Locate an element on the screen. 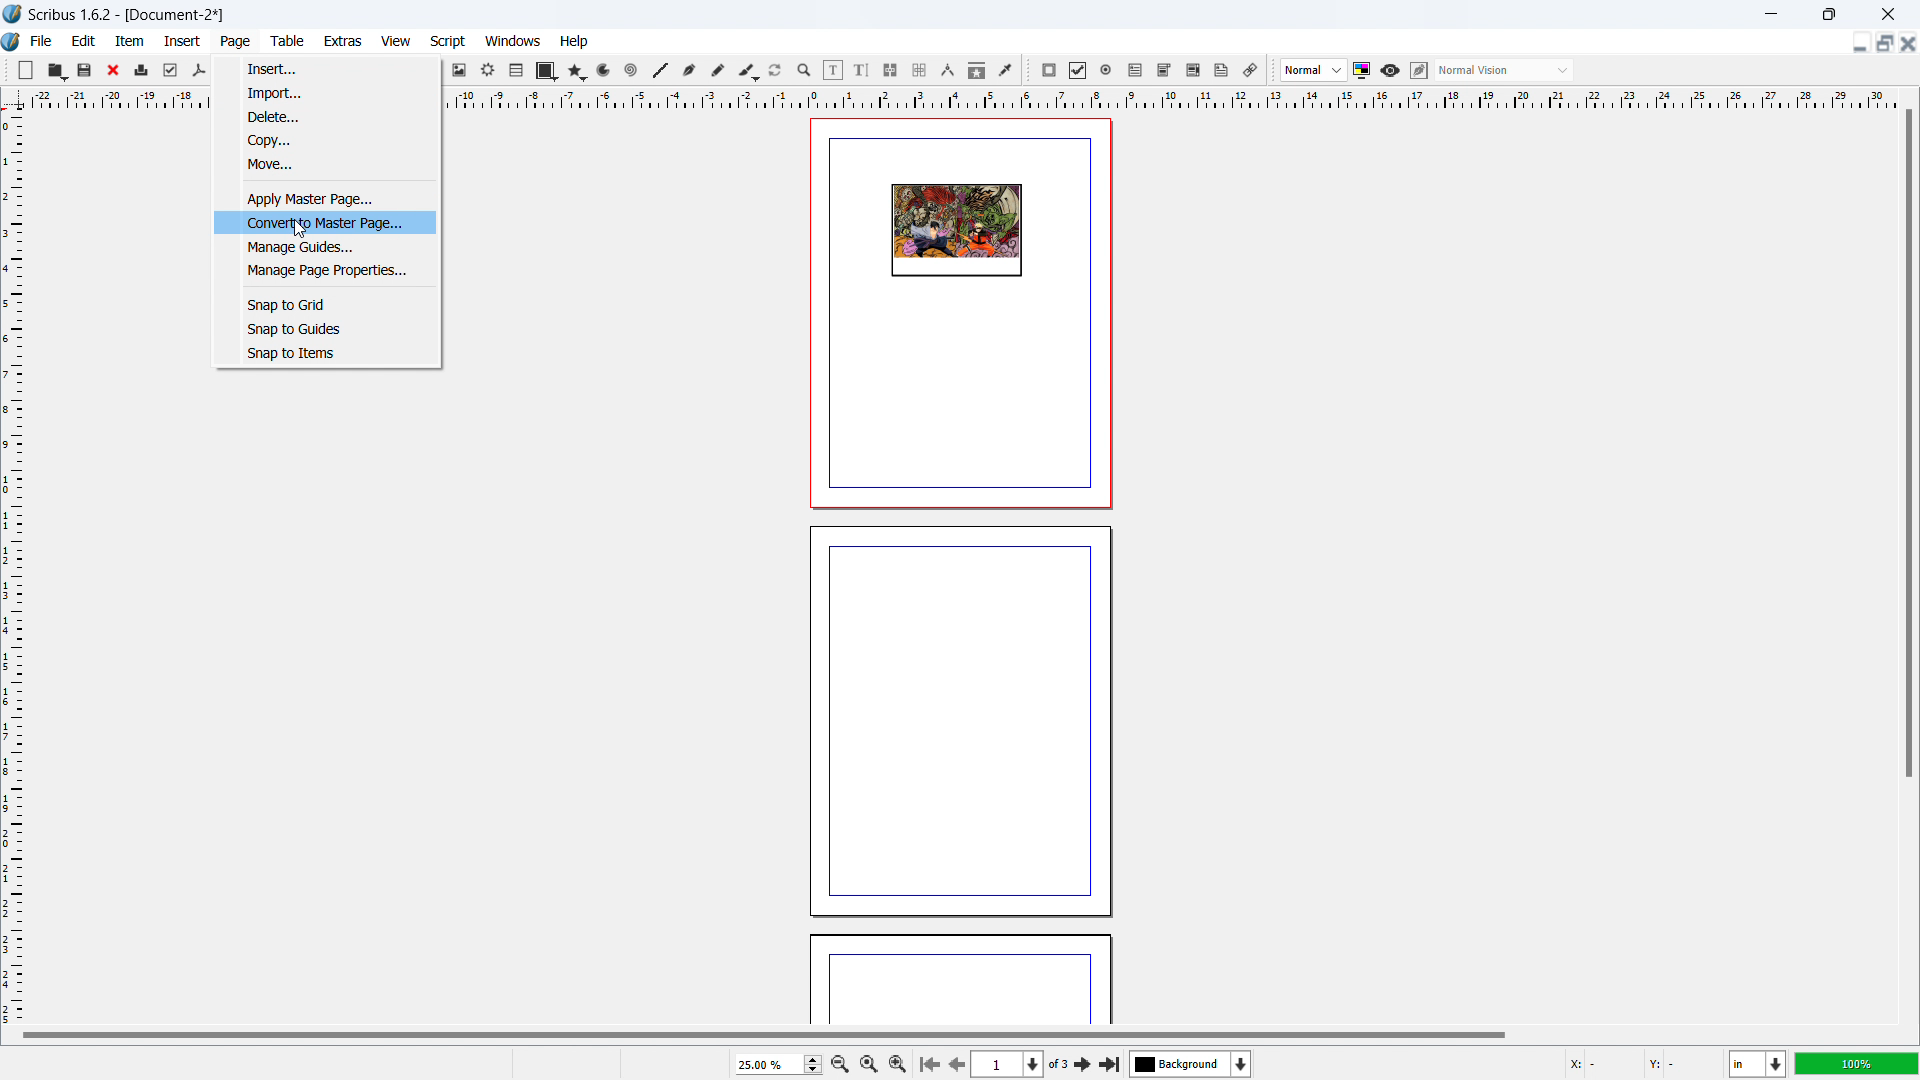 The height and width of the screenshot is (1080, 1920). windows is located at coordinates (514, 41).